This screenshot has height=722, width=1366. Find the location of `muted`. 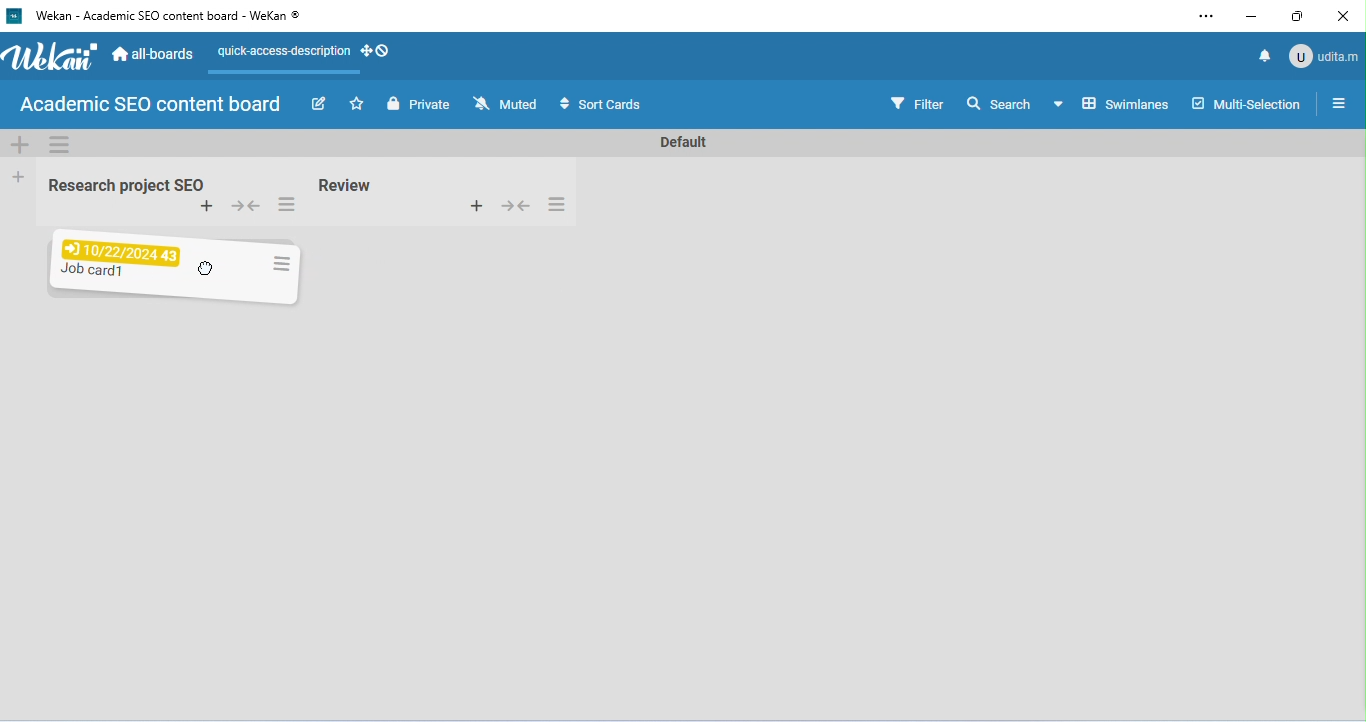

muted is located at coordinates (507, 104).